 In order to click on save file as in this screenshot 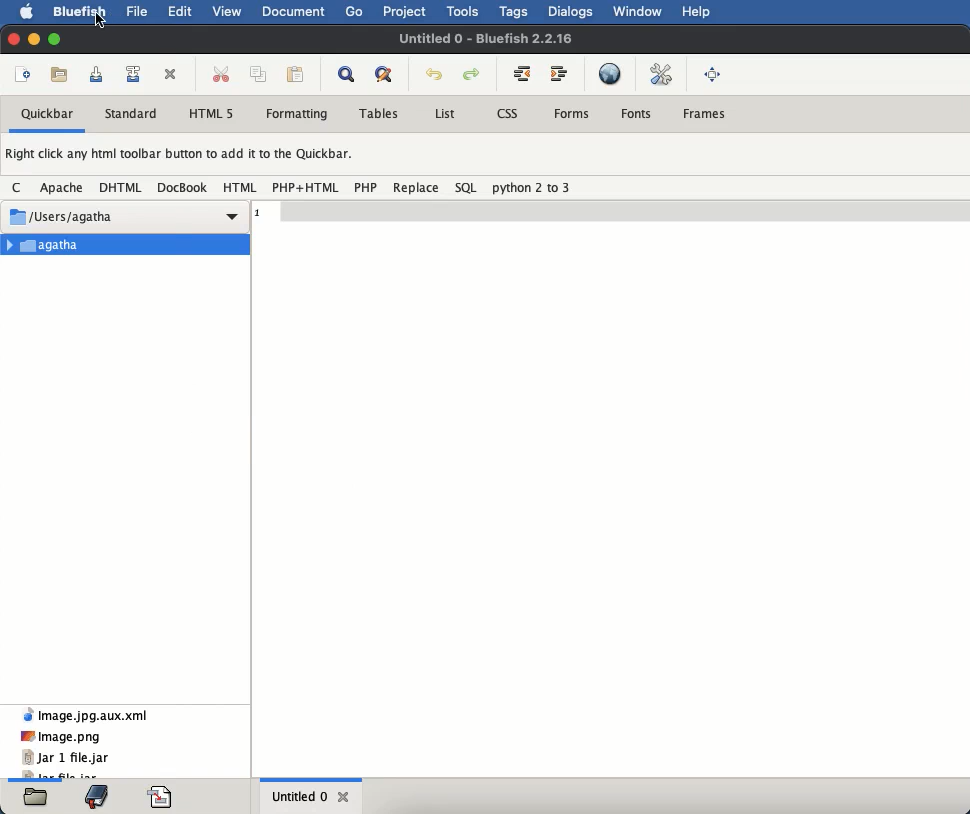, I will do `click(137, 72)`.